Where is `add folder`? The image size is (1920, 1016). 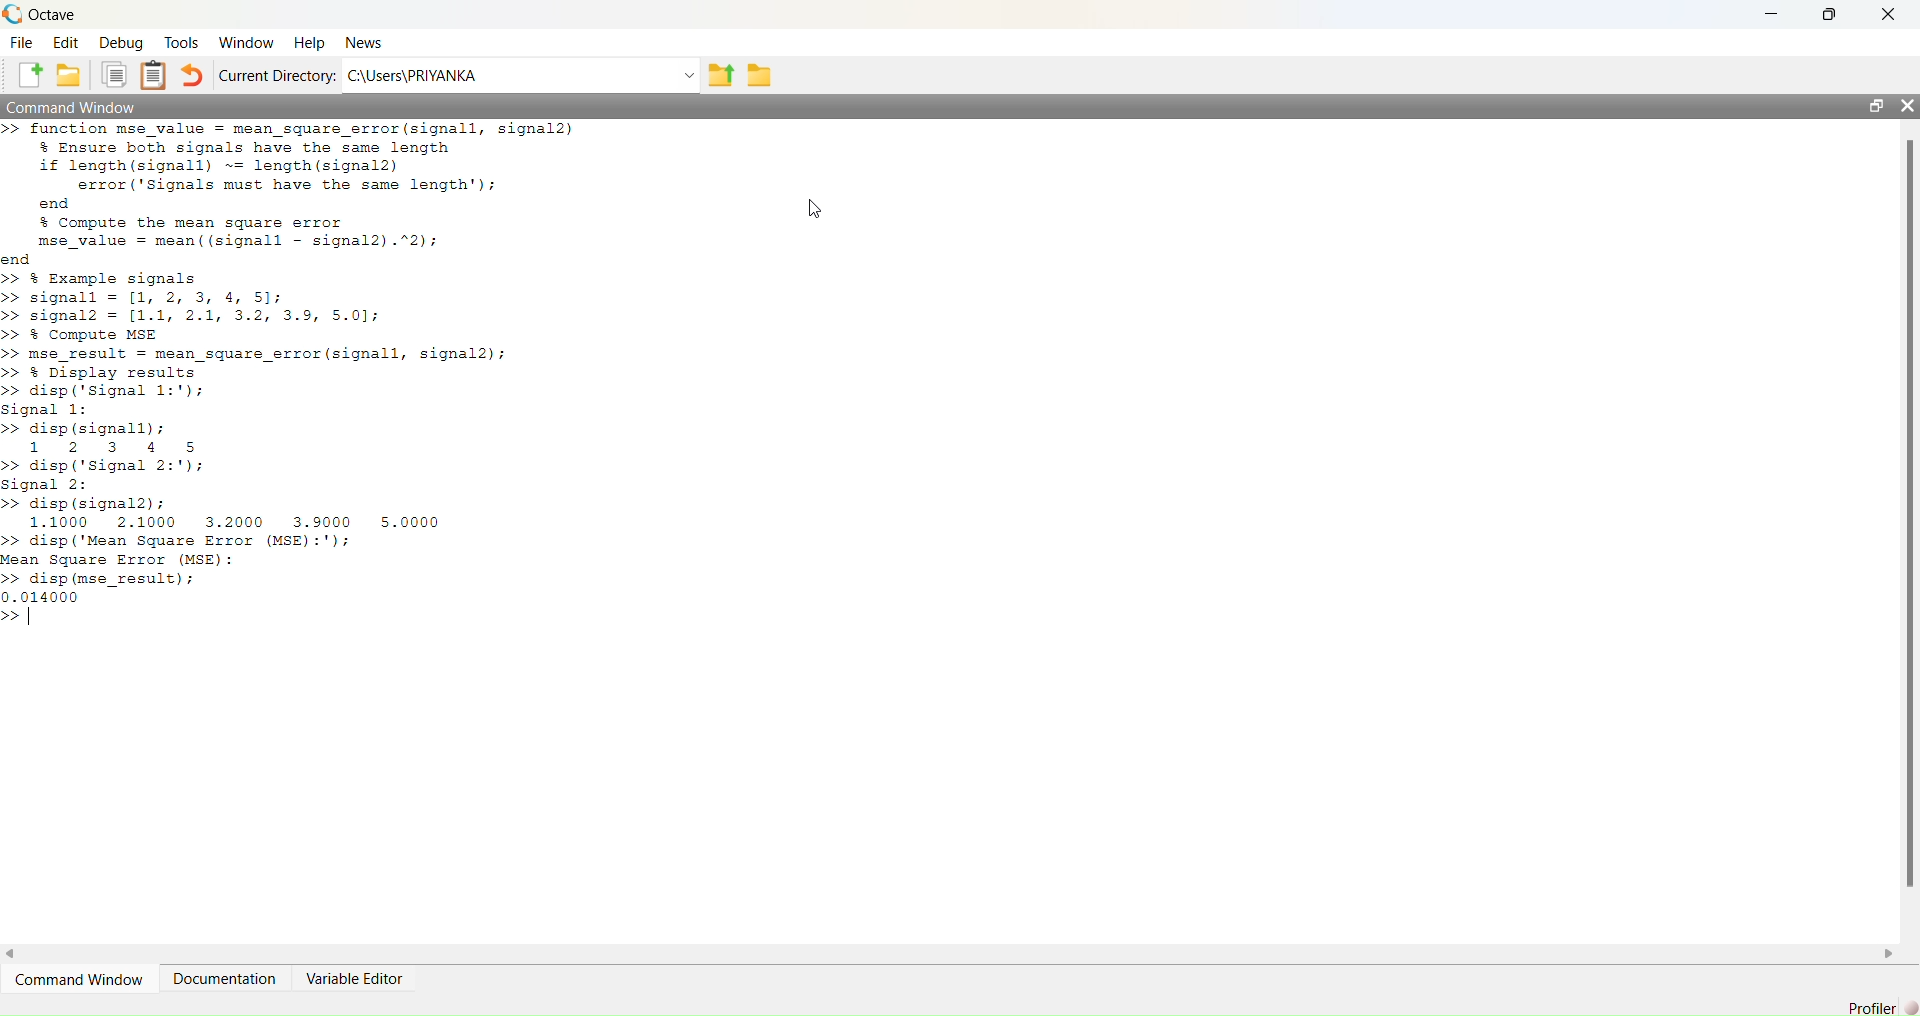
add folder is located at coordinates (69, 74).